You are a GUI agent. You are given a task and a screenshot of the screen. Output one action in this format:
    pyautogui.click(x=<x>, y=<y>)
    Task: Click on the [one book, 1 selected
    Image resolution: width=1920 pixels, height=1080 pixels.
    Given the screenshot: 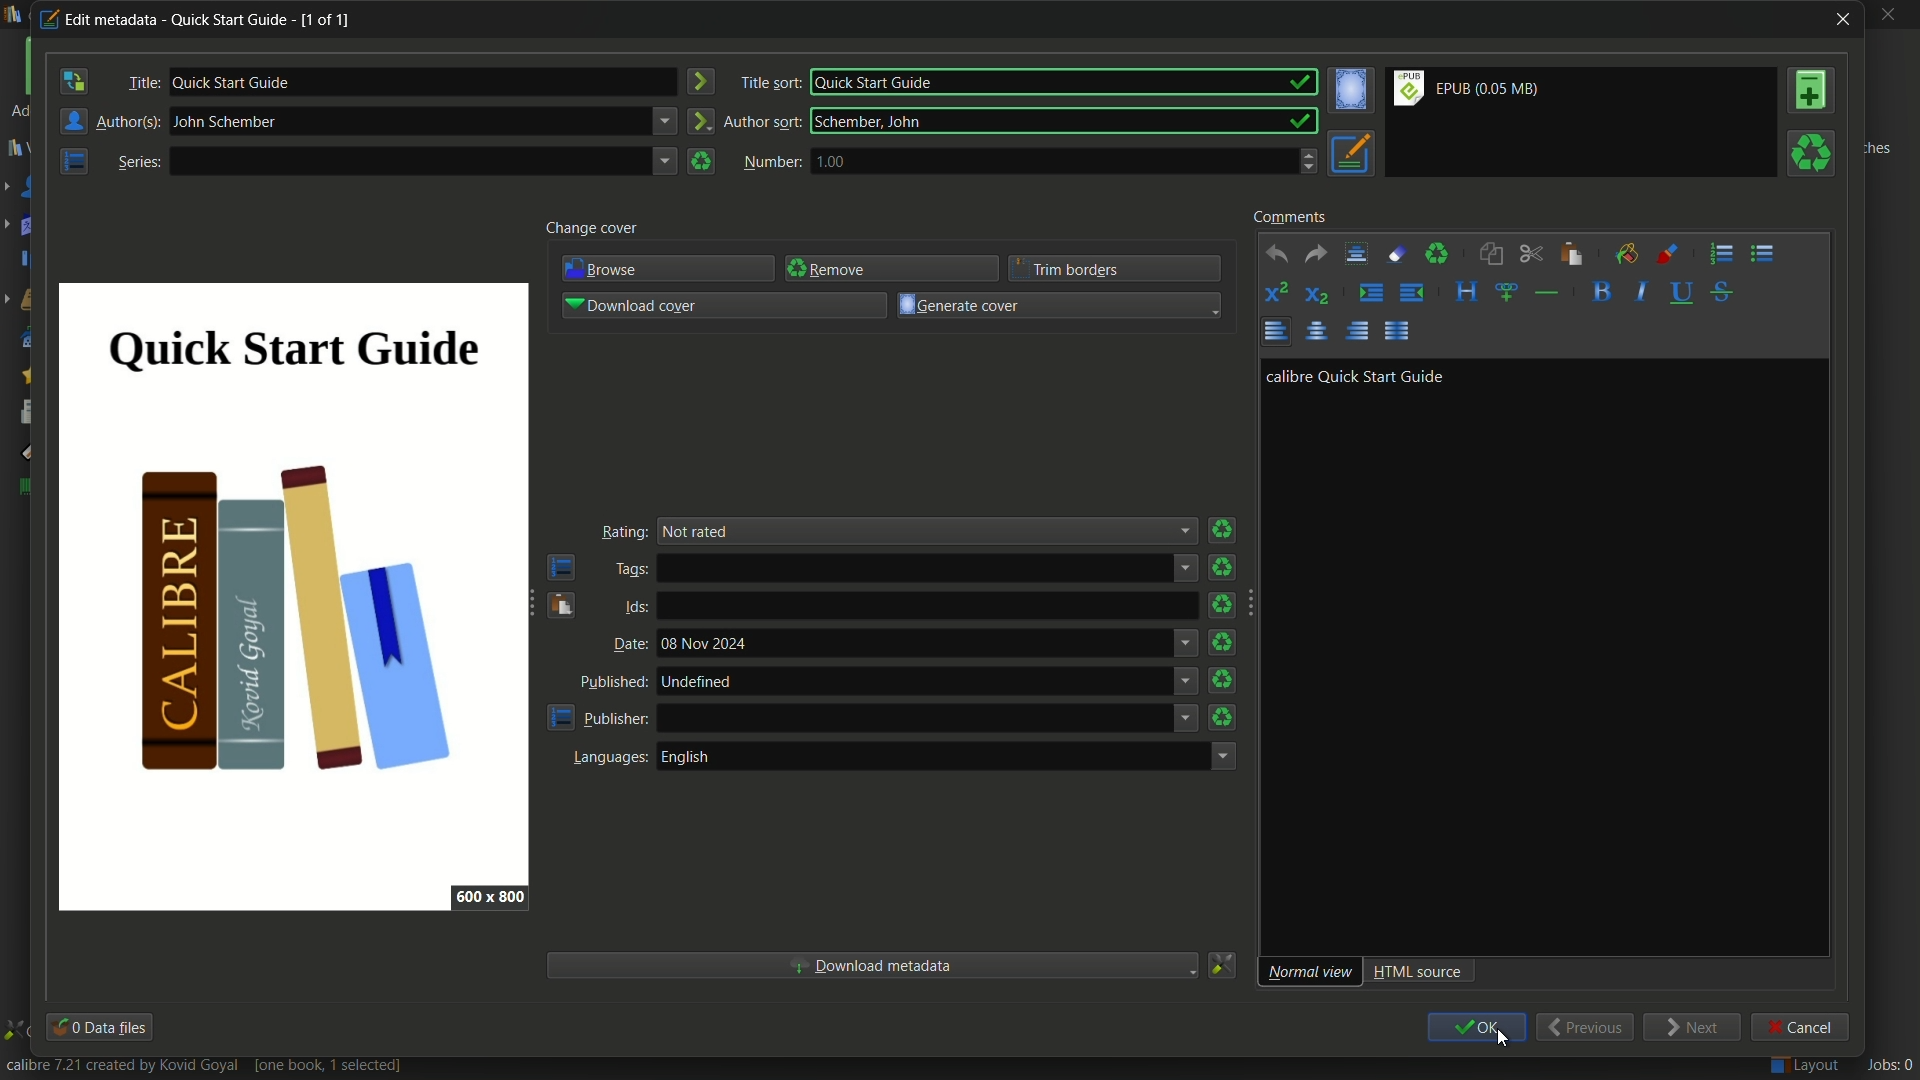 What is the action you would take?
    pyautogui.click(x=324, y=1066)
    